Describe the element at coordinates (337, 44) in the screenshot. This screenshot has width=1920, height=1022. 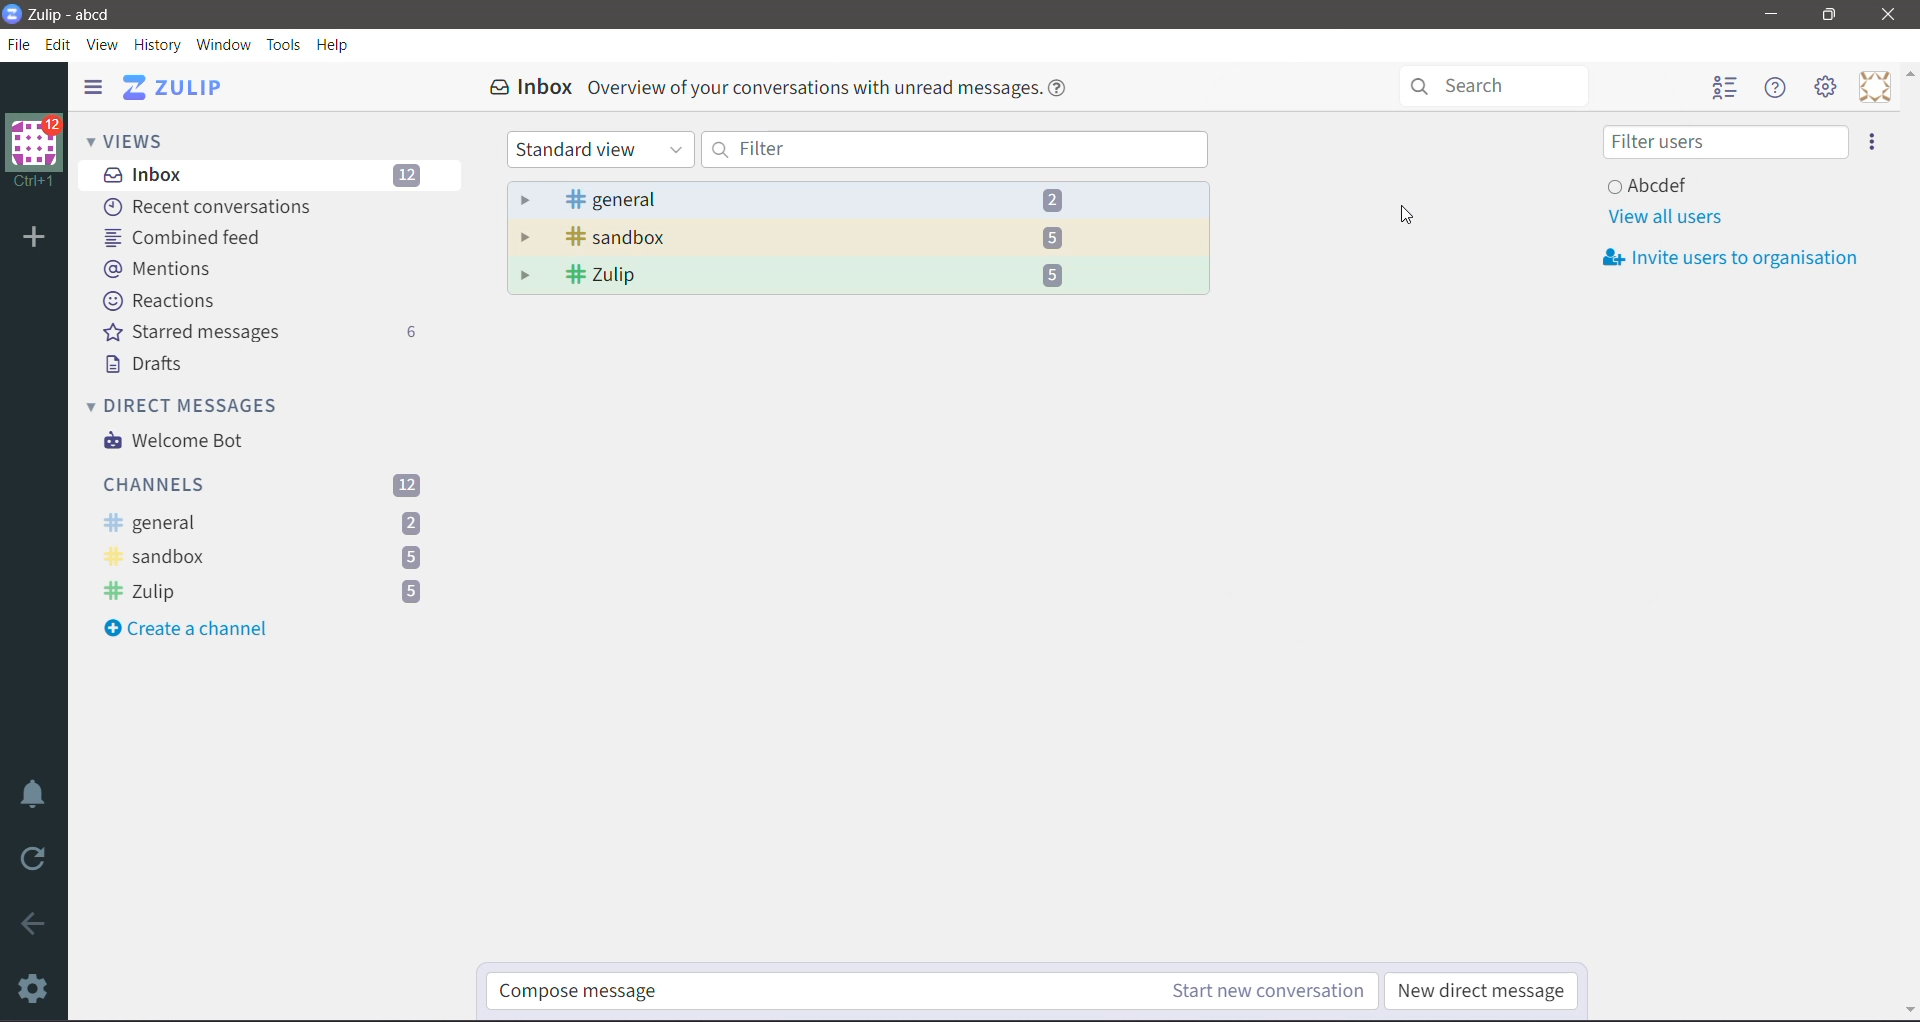
I see `Help` at that location.